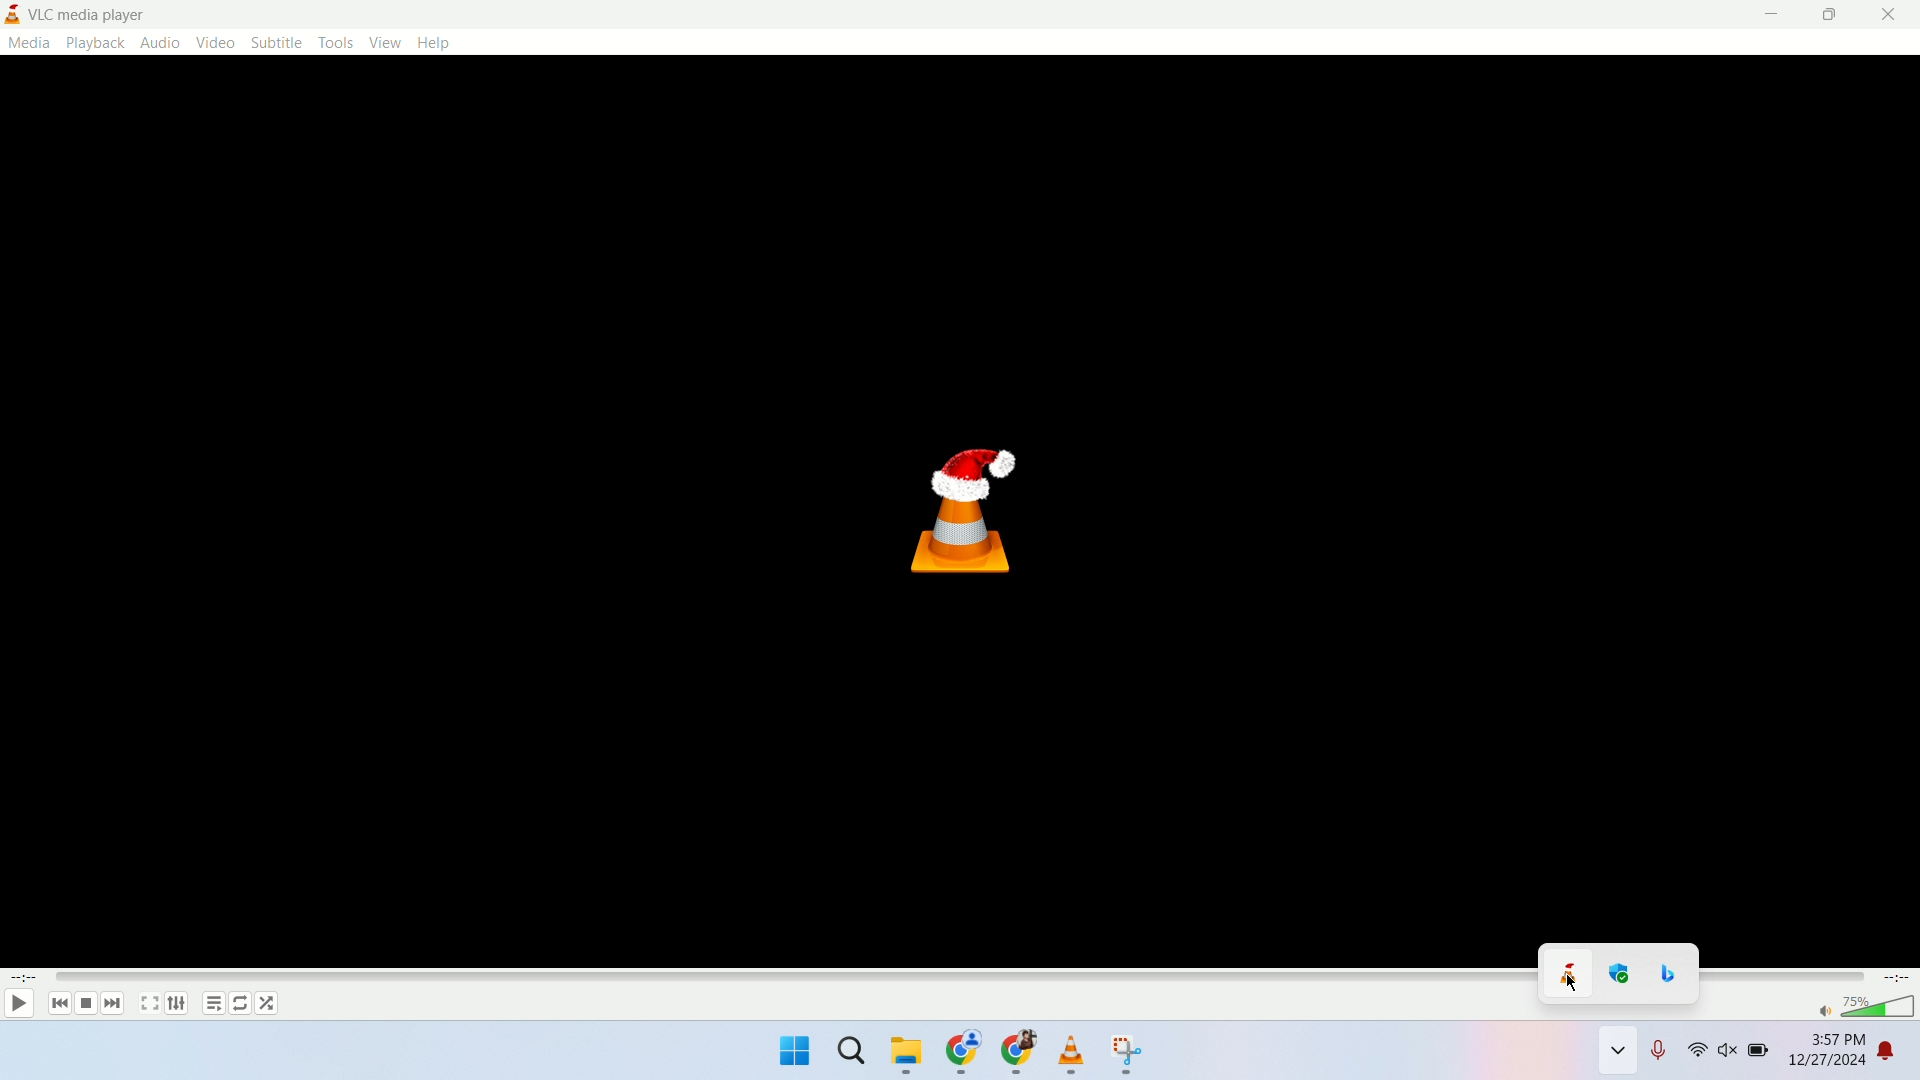 The width and height of the screenshot is (1920, 1080). What do you see at coordinates (1730, 1055) in the screenshot?
I see `volume` at bounding box center [1730, 1055].